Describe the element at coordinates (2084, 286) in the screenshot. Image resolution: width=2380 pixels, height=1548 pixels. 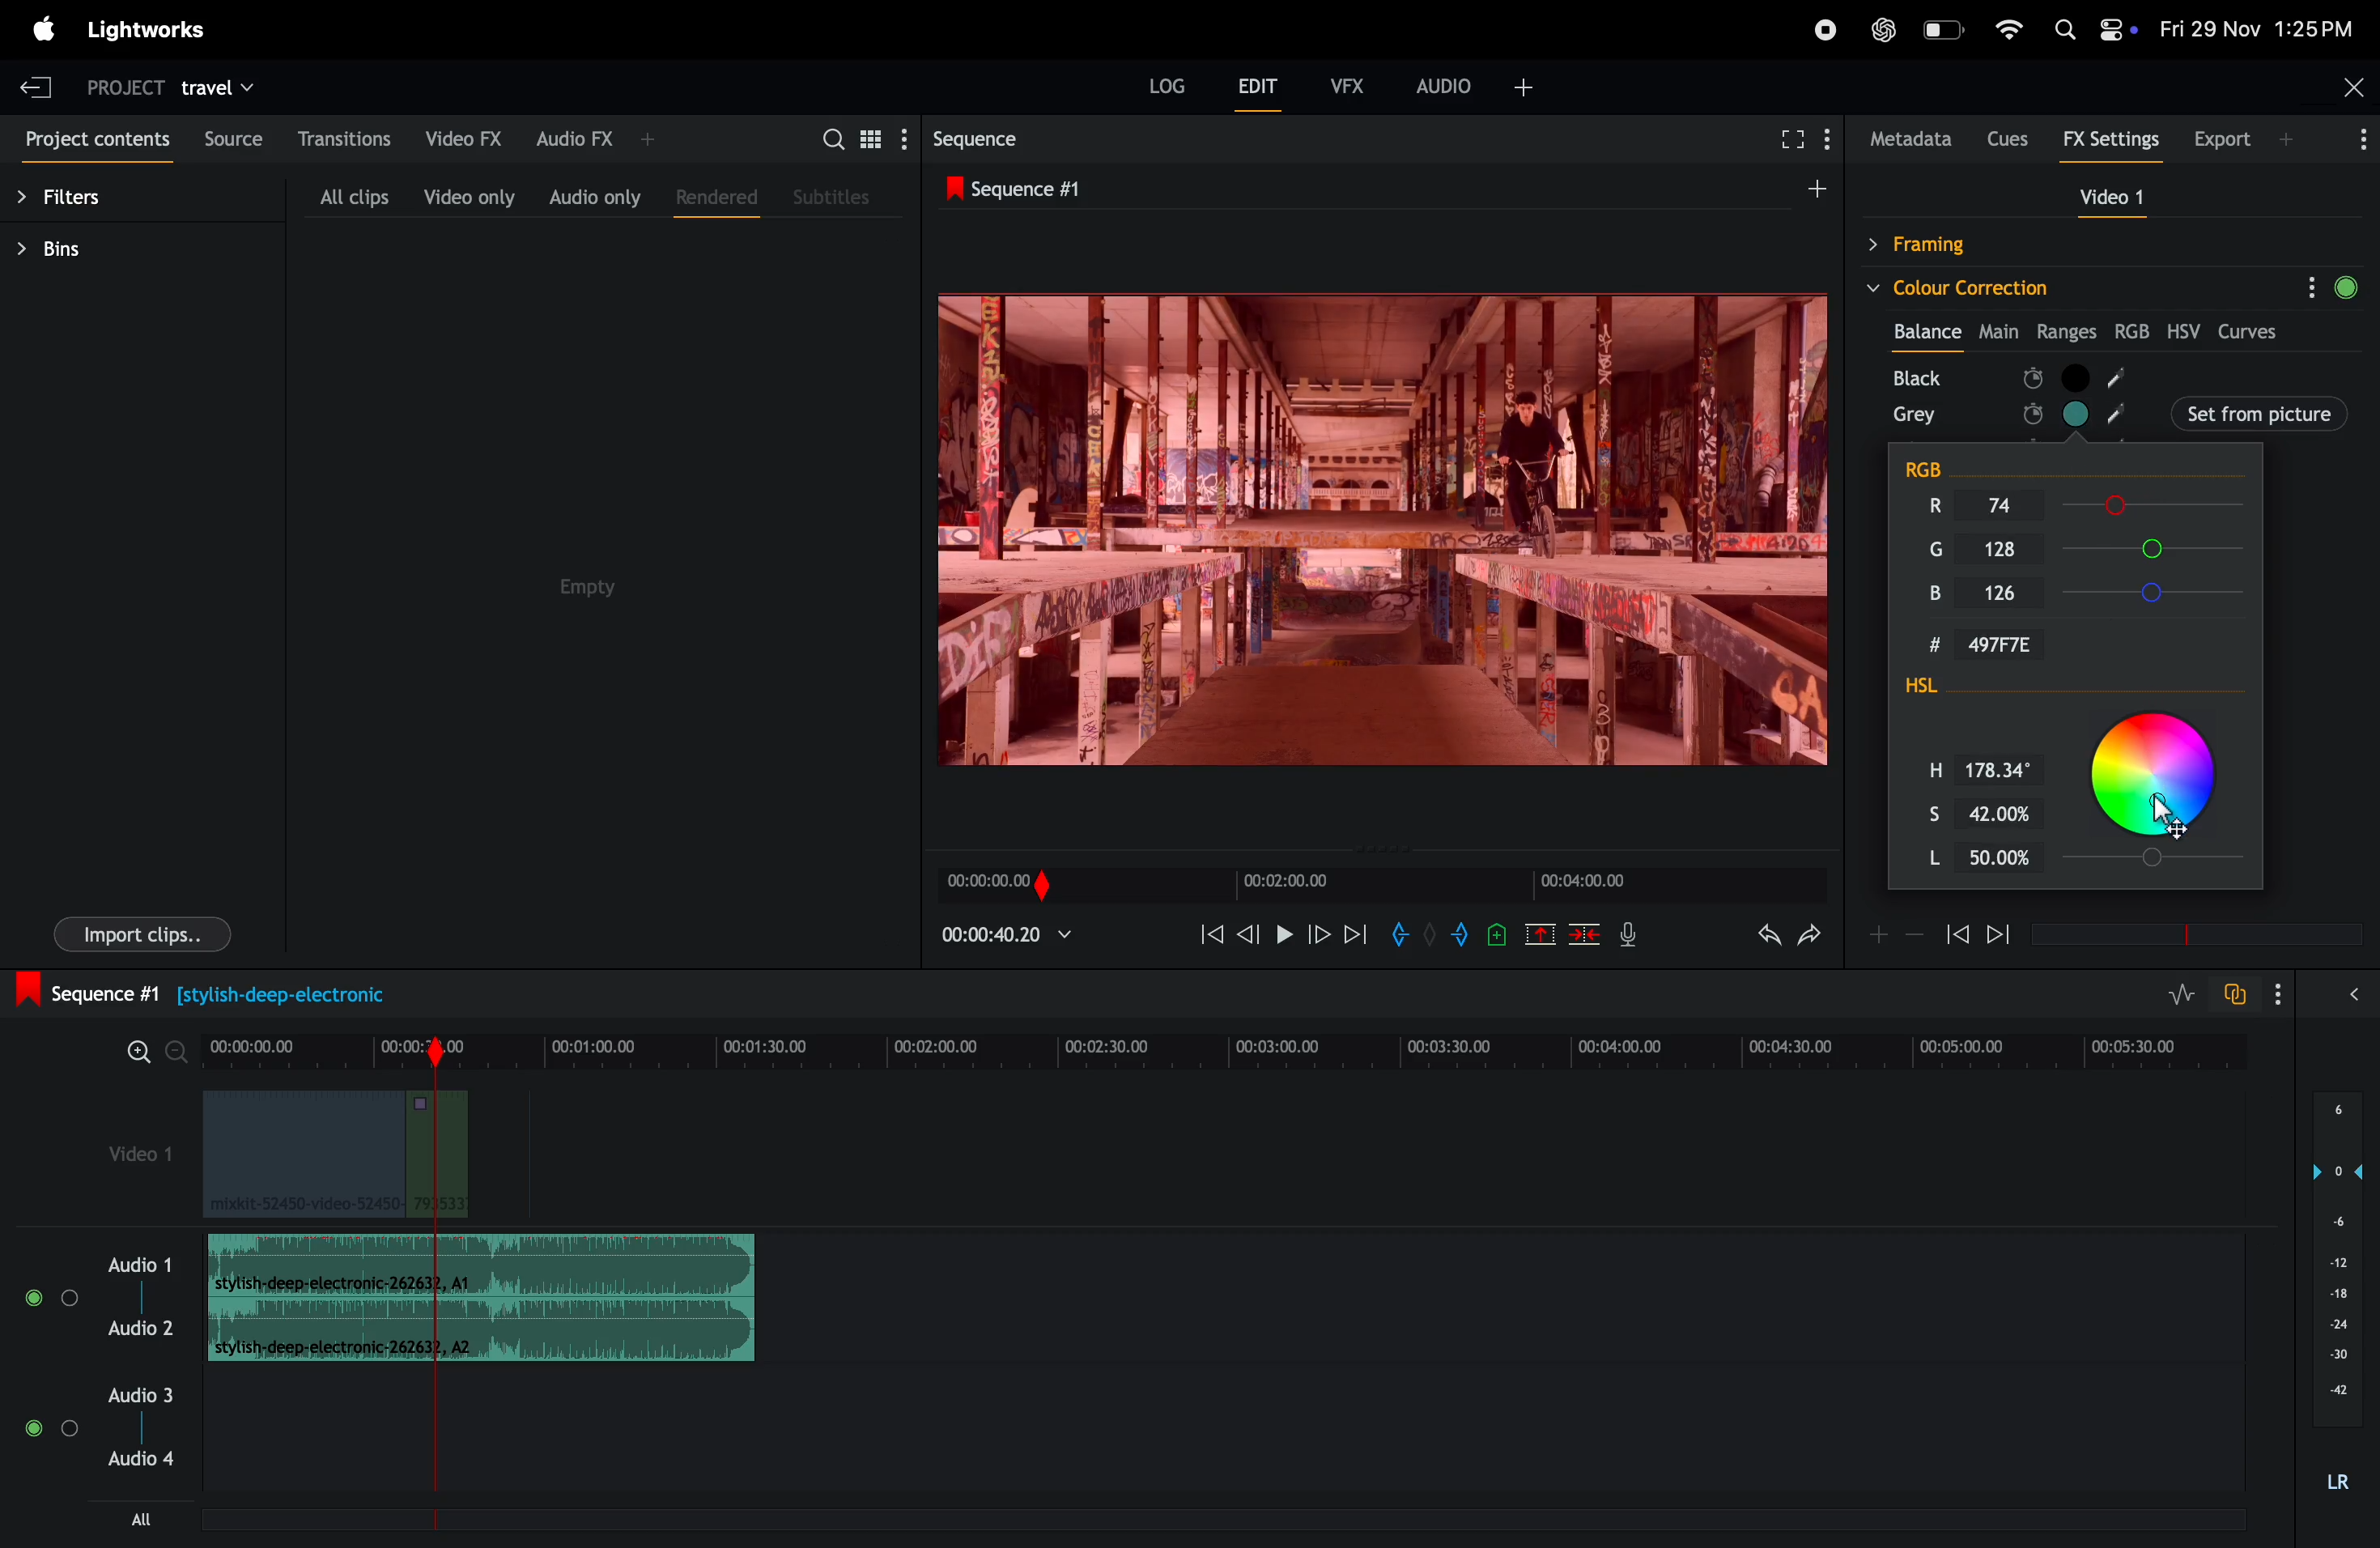
I see `colour correction` at that location.